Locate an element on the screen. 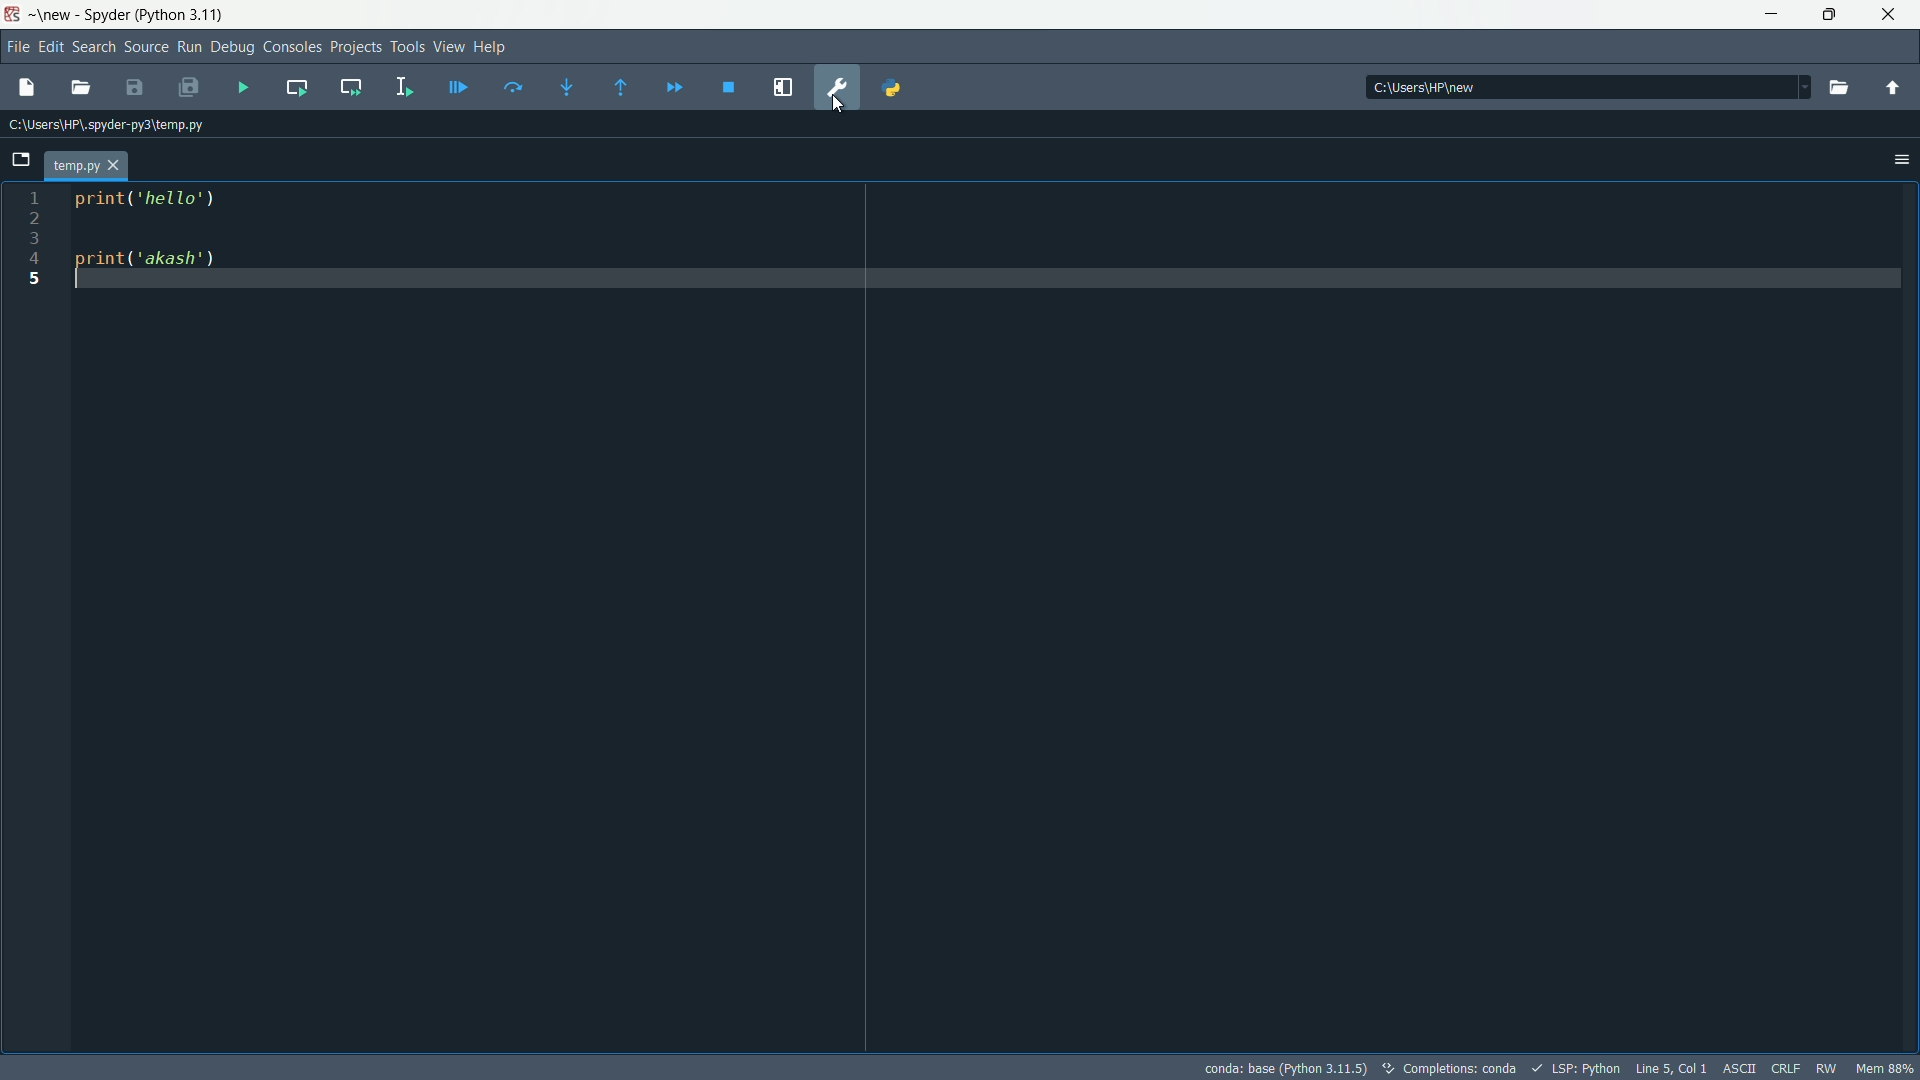  debug menu is located at coordinates (233, 45).